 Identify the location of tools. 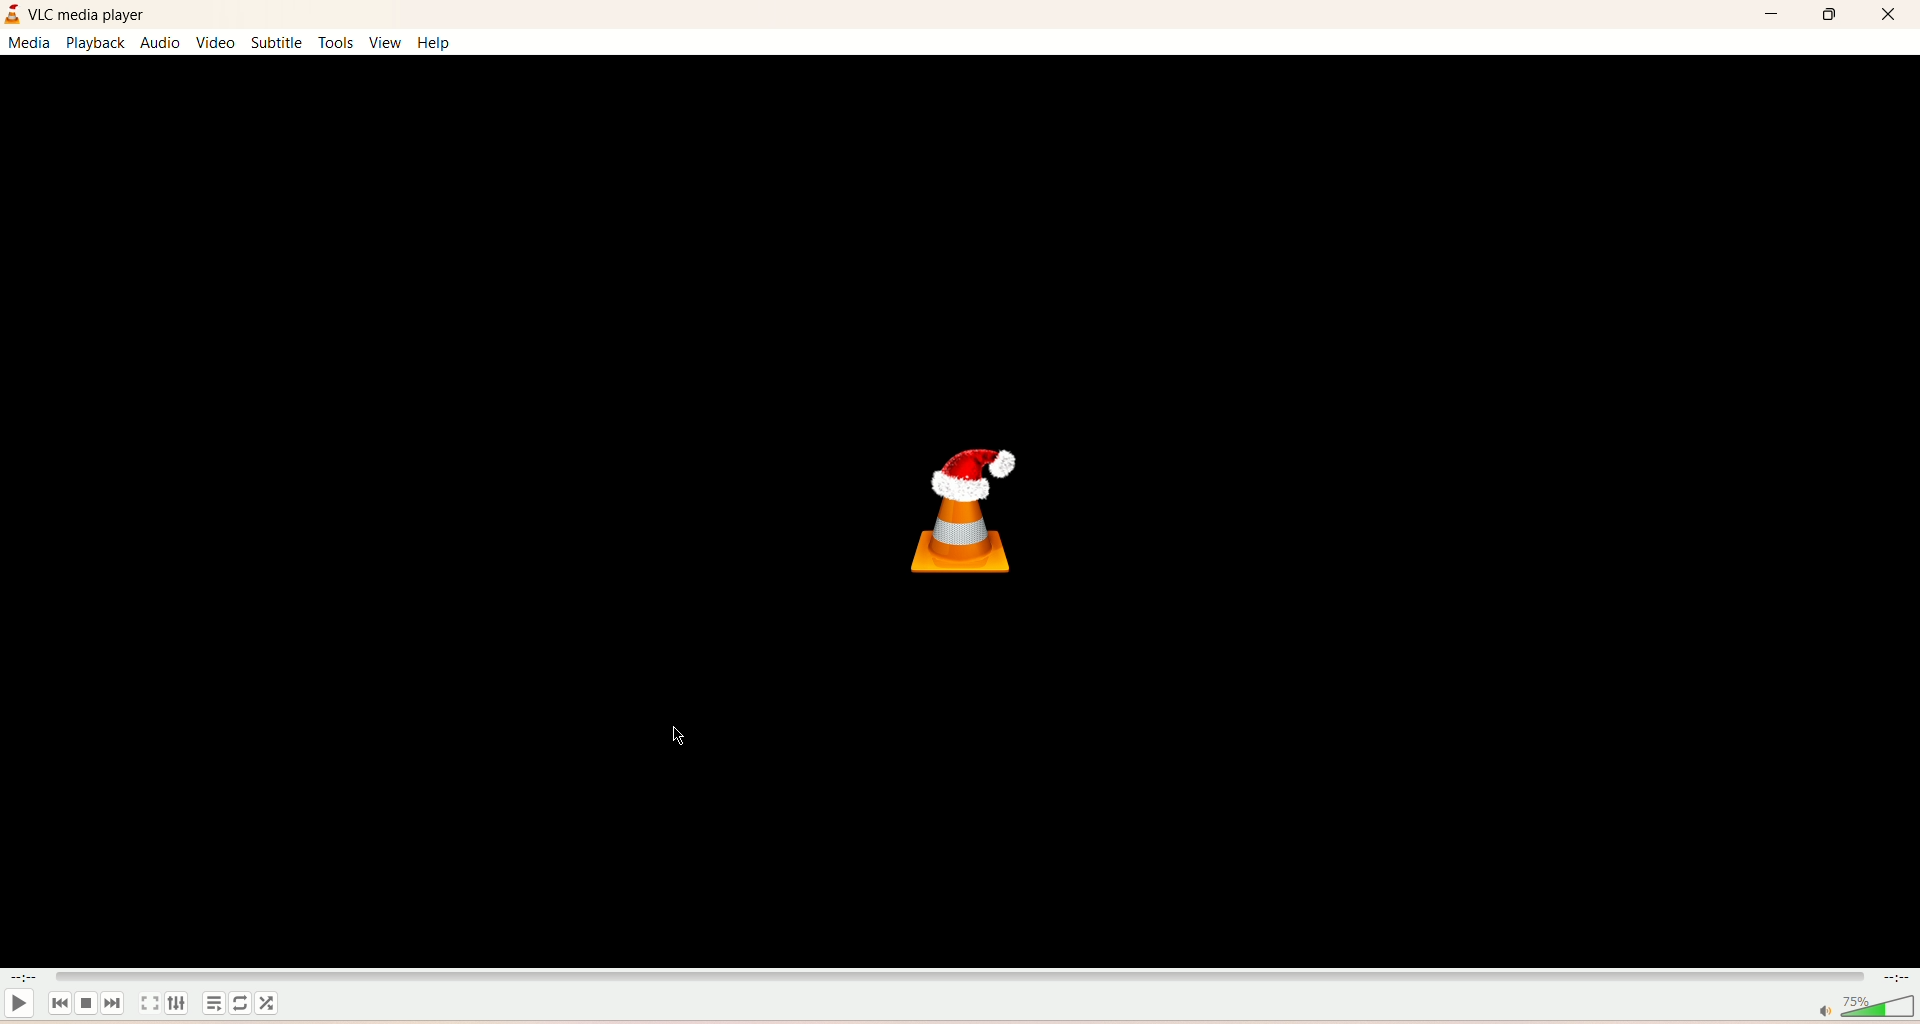
(334, 42).